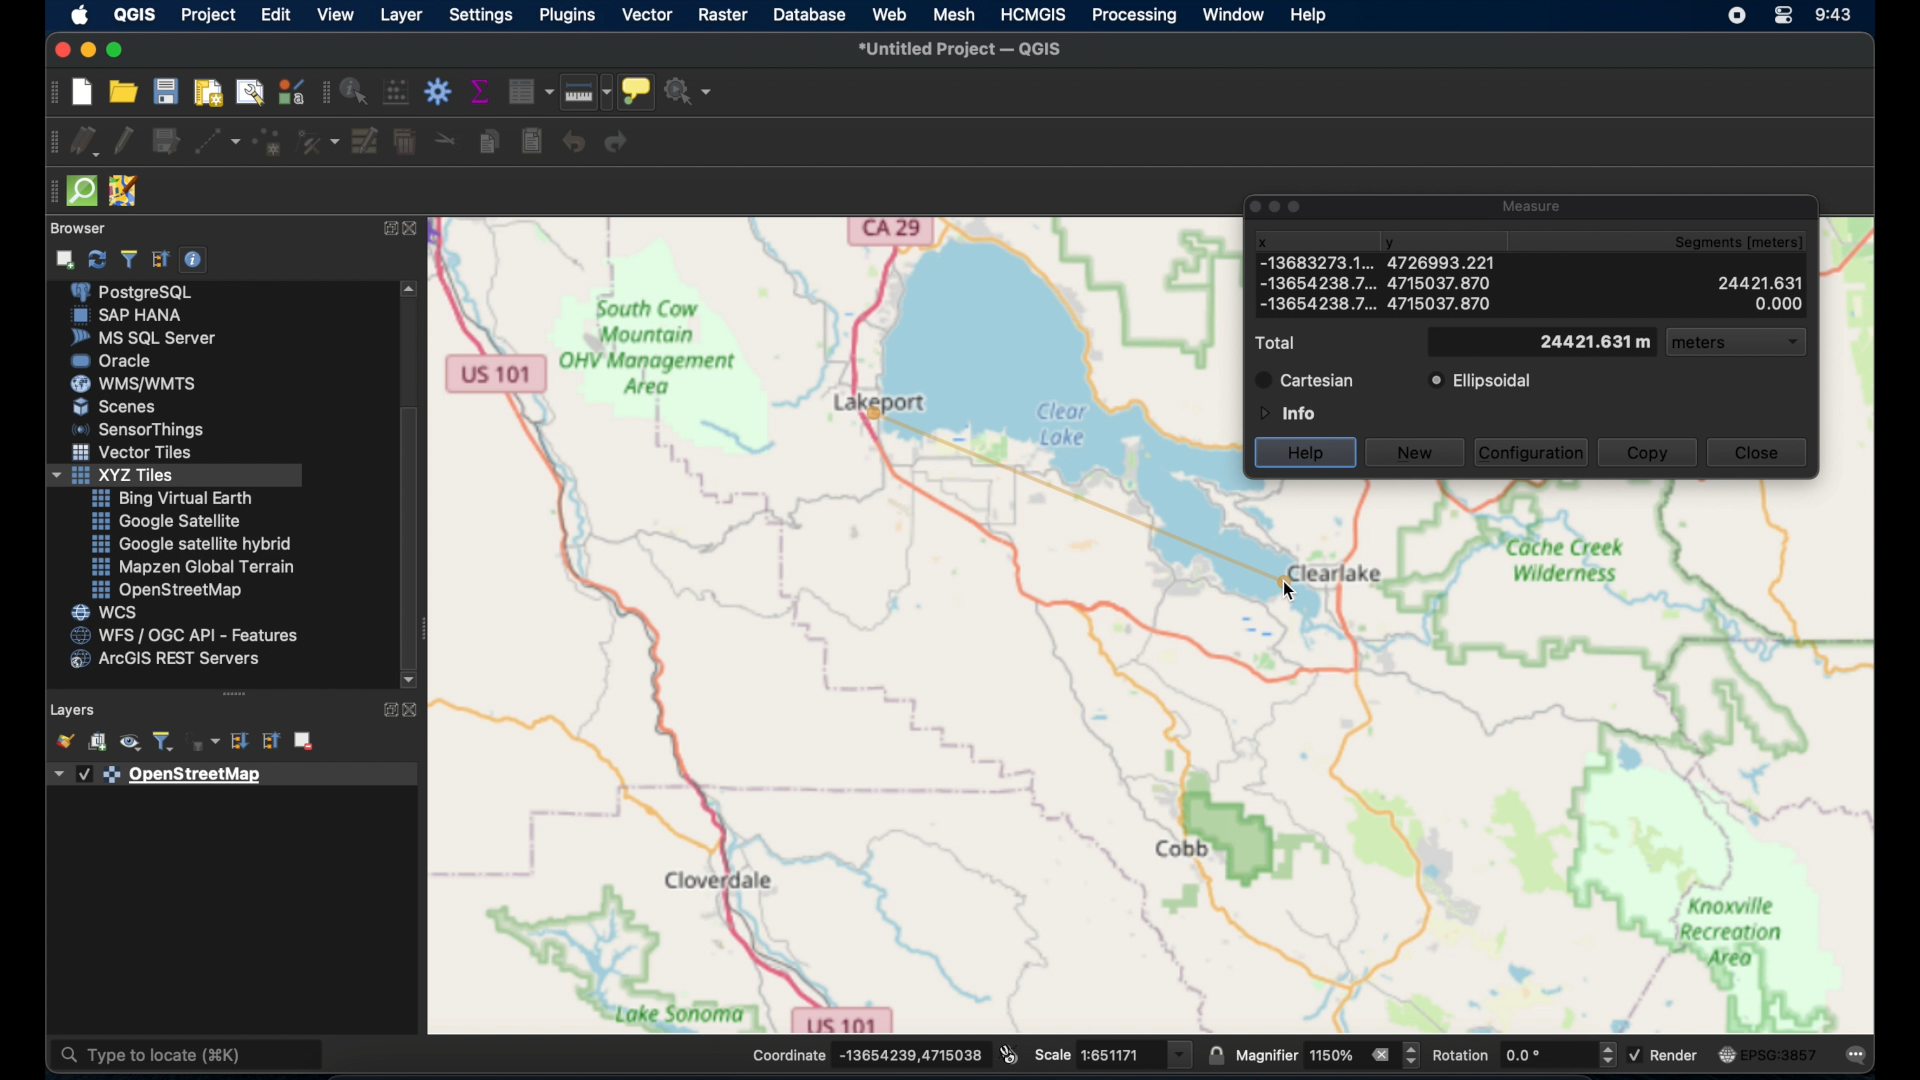 The height and width of the screenshot is (1080, 1920). What do you see at coordinates (165, 521) in the screenshot?
I see `google satellite` at bounding box center [165, 521].